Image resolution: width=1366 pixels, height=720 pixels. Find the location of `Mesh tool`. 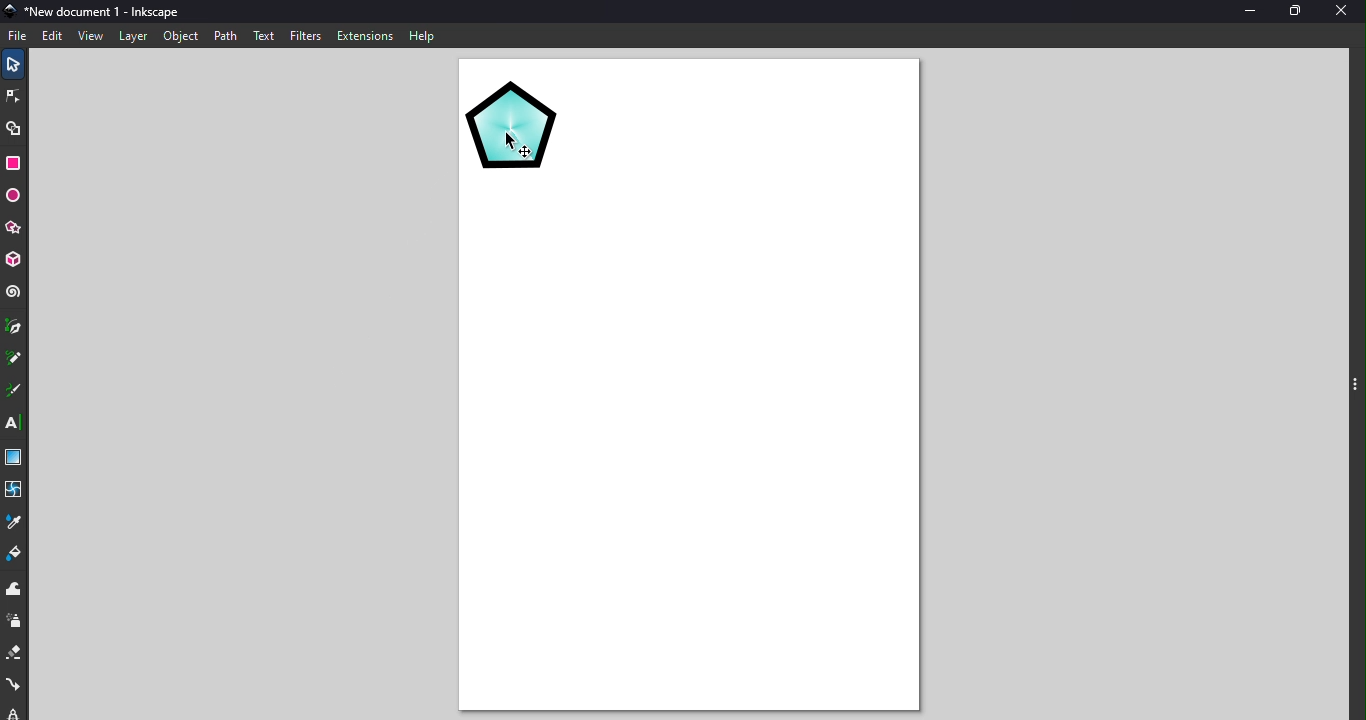

Mesh tool is located at coordinates (16, 486).